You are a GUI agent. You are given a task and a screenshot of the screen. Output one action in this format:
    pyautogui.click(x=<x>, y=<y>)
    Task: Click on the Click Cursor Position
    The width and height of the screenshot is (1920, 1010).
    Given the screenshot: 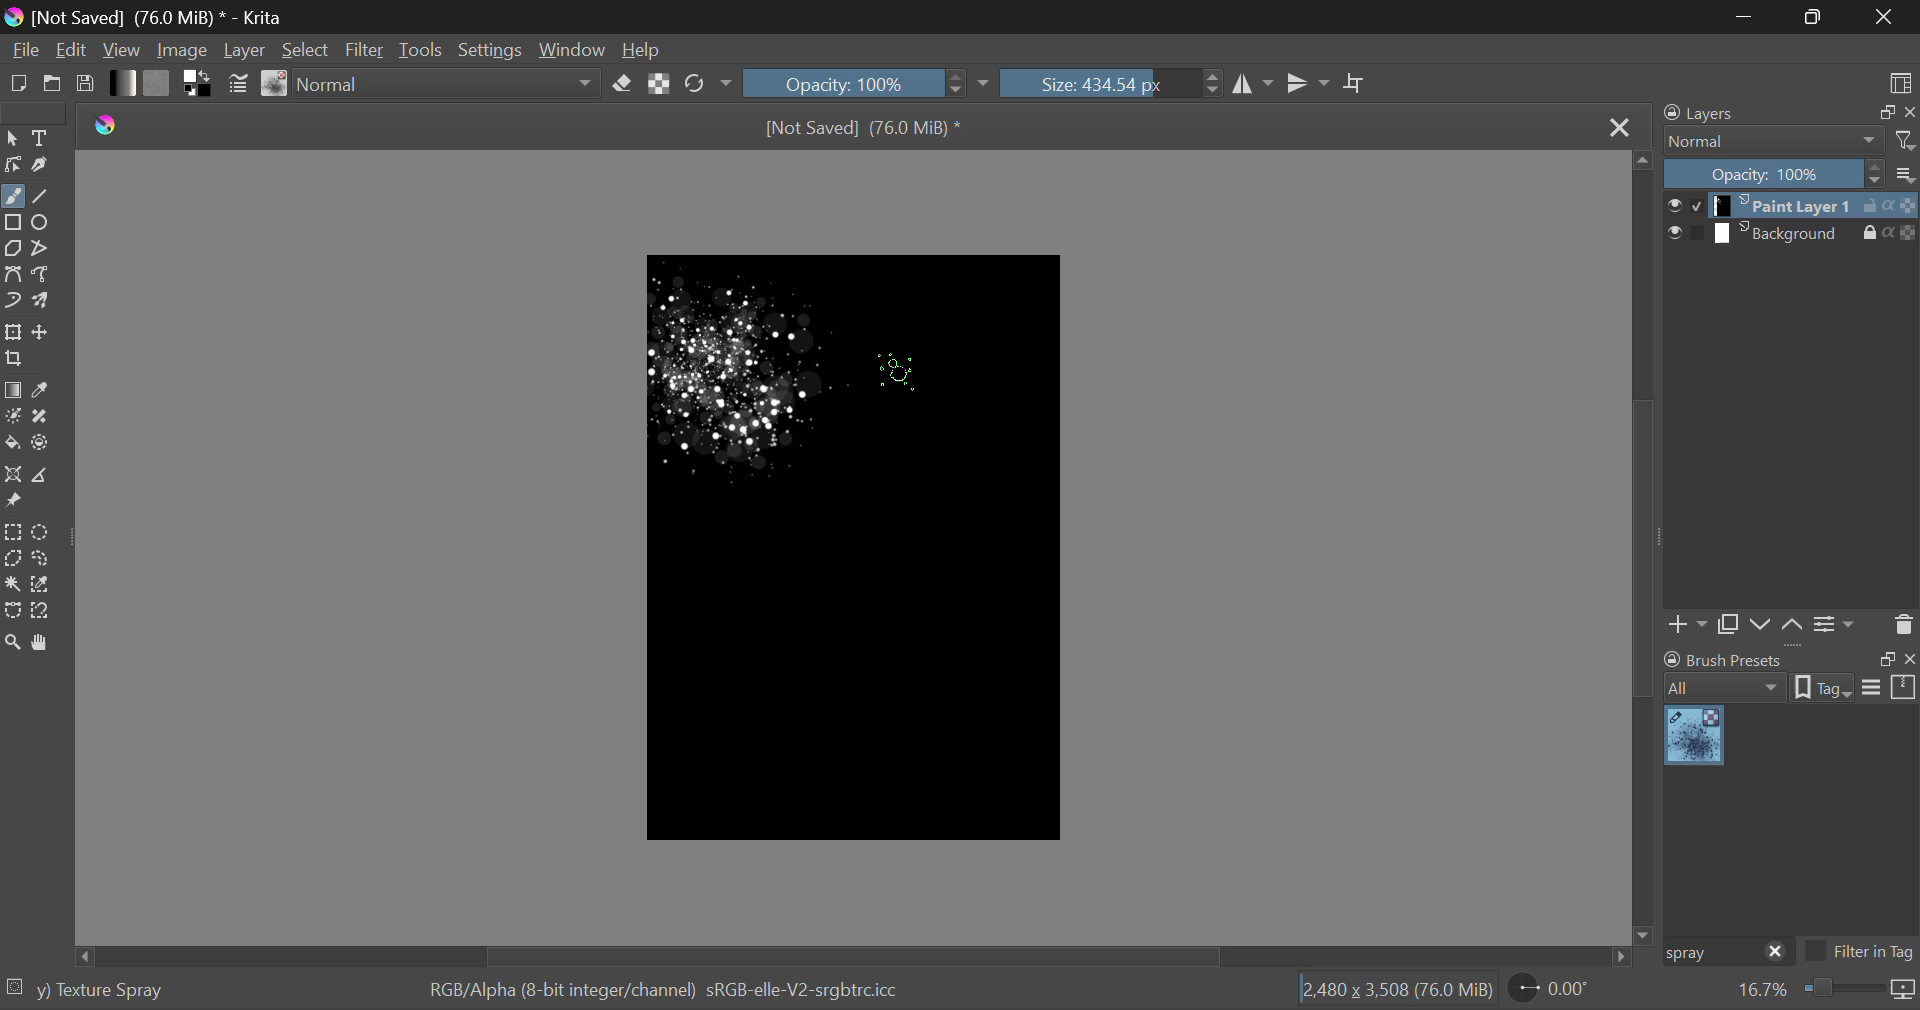 What is the action you would take?
    pyautogui.click(x=894, y=371)
    